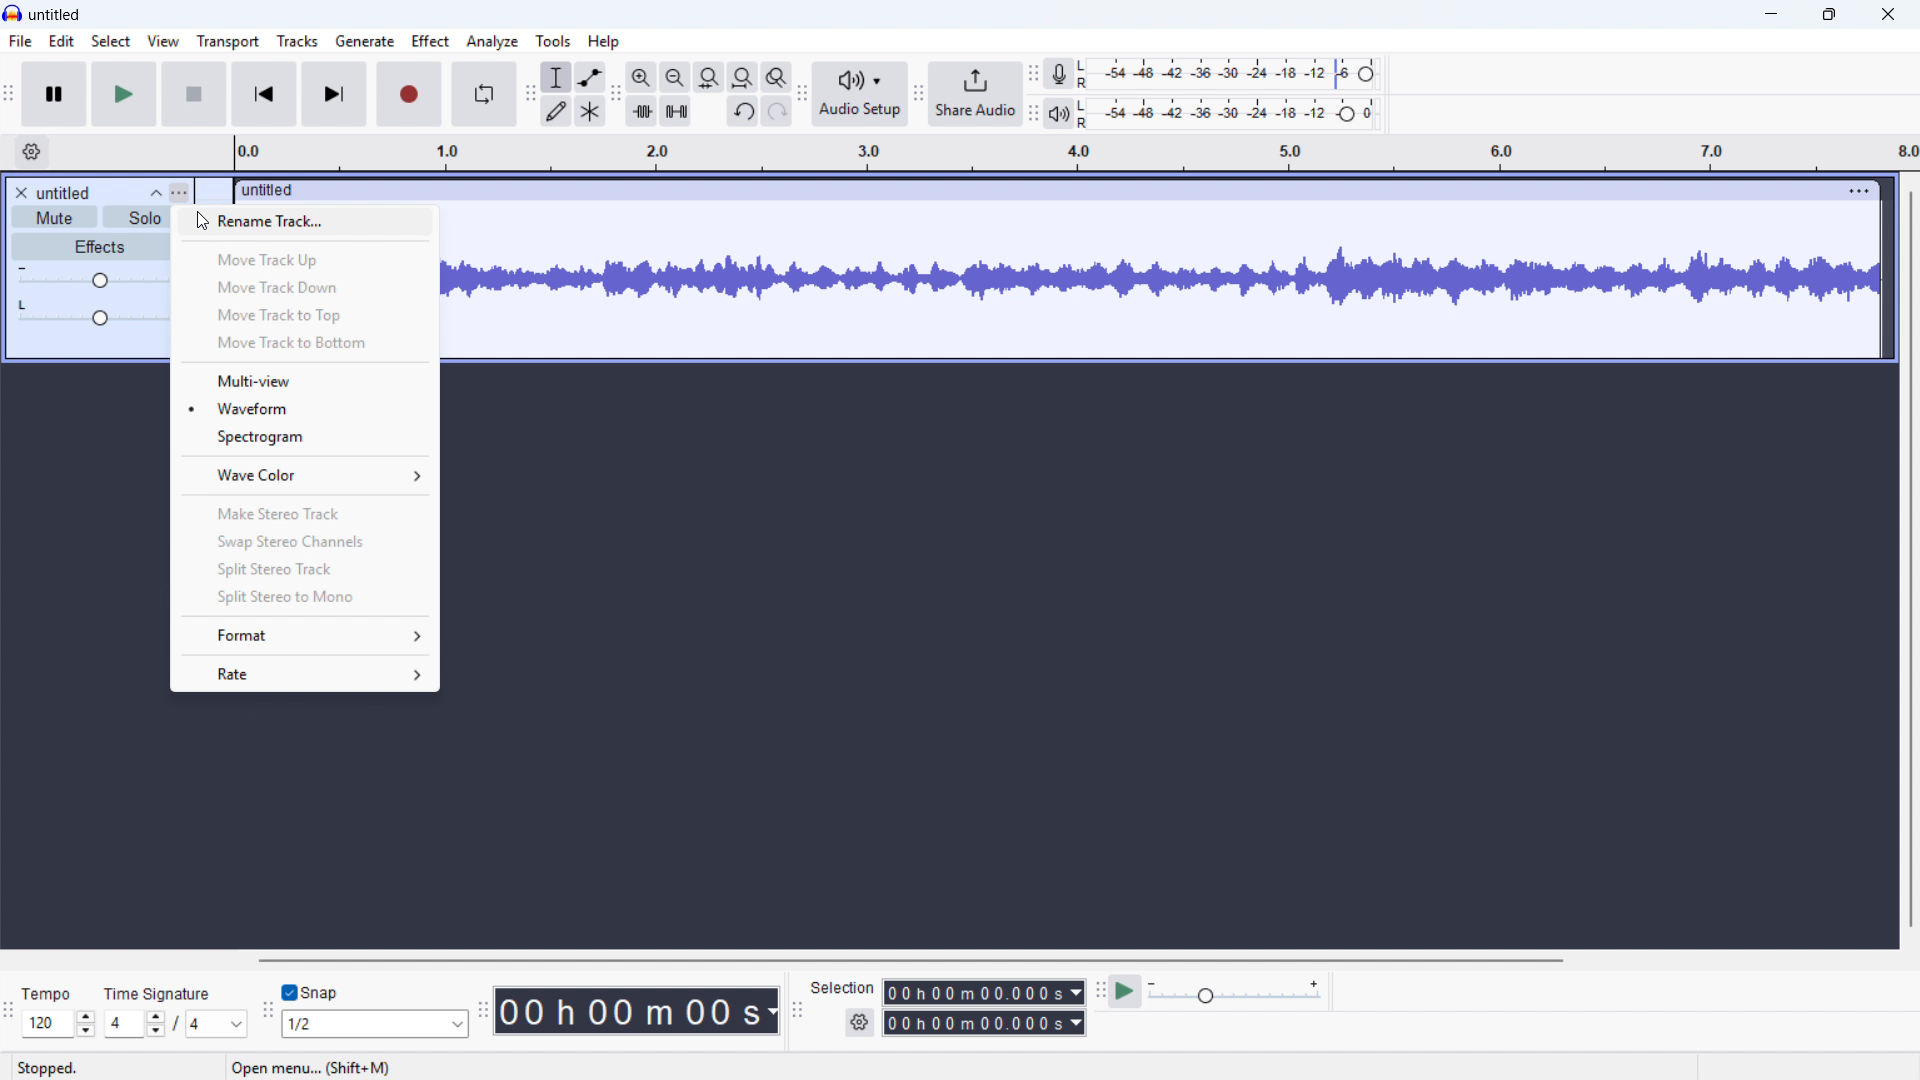  I want to click on Zoom in , so click(642, 76).